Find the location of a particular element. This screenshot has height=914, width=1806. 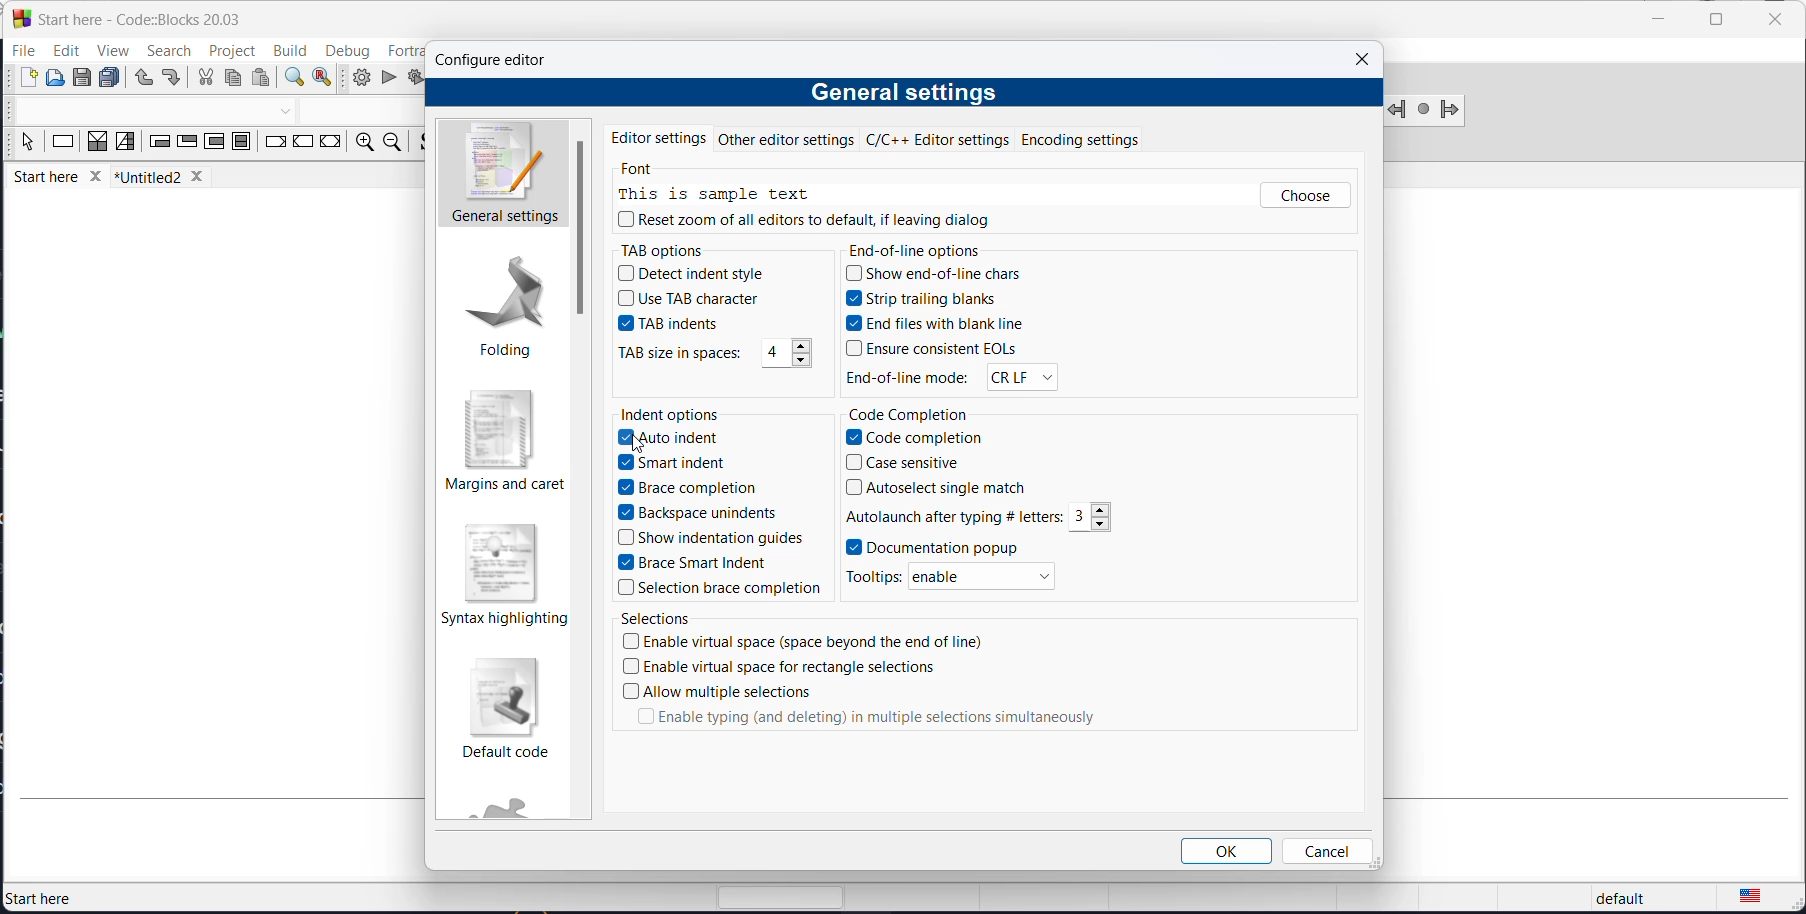

detect indent style checkbox is located at coordinates (696, 275).